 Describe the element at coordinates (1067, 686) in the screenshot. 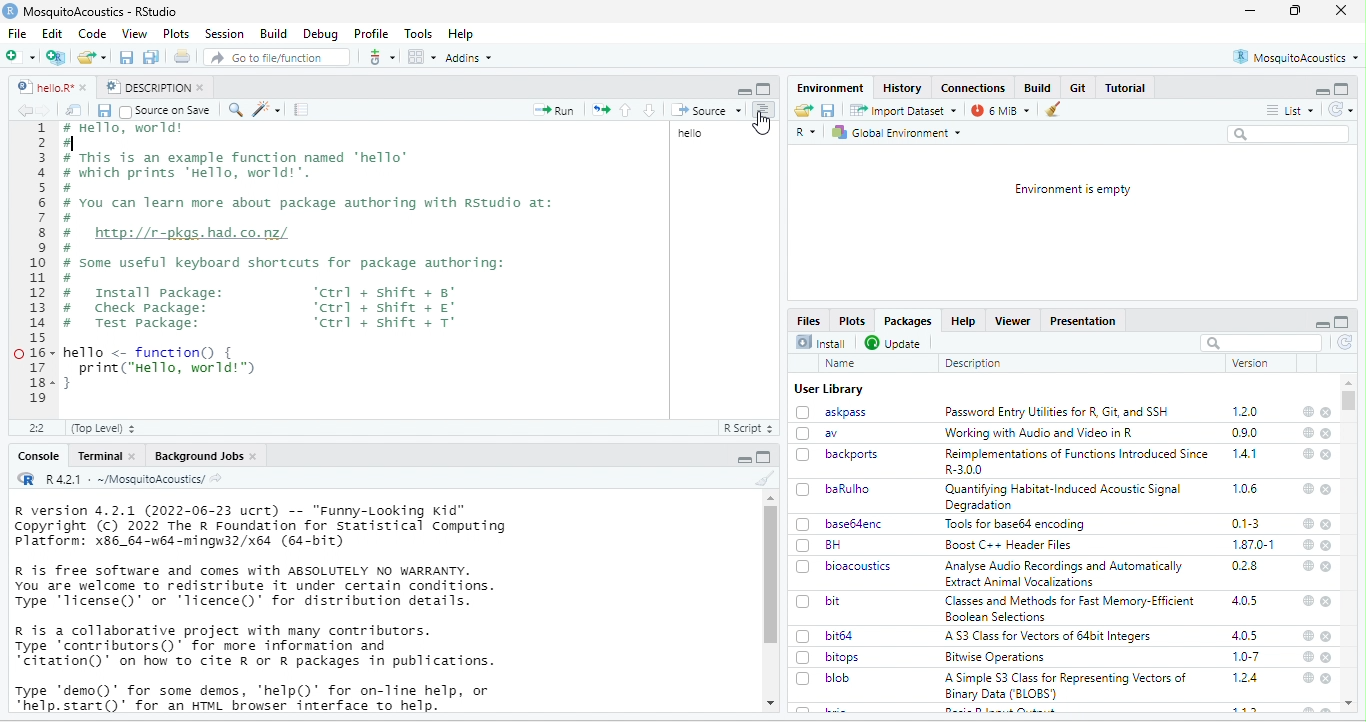

I see `A Simple S3 Class for Representing Vectors of Binary Data (‘BLOBS’)` at that location.